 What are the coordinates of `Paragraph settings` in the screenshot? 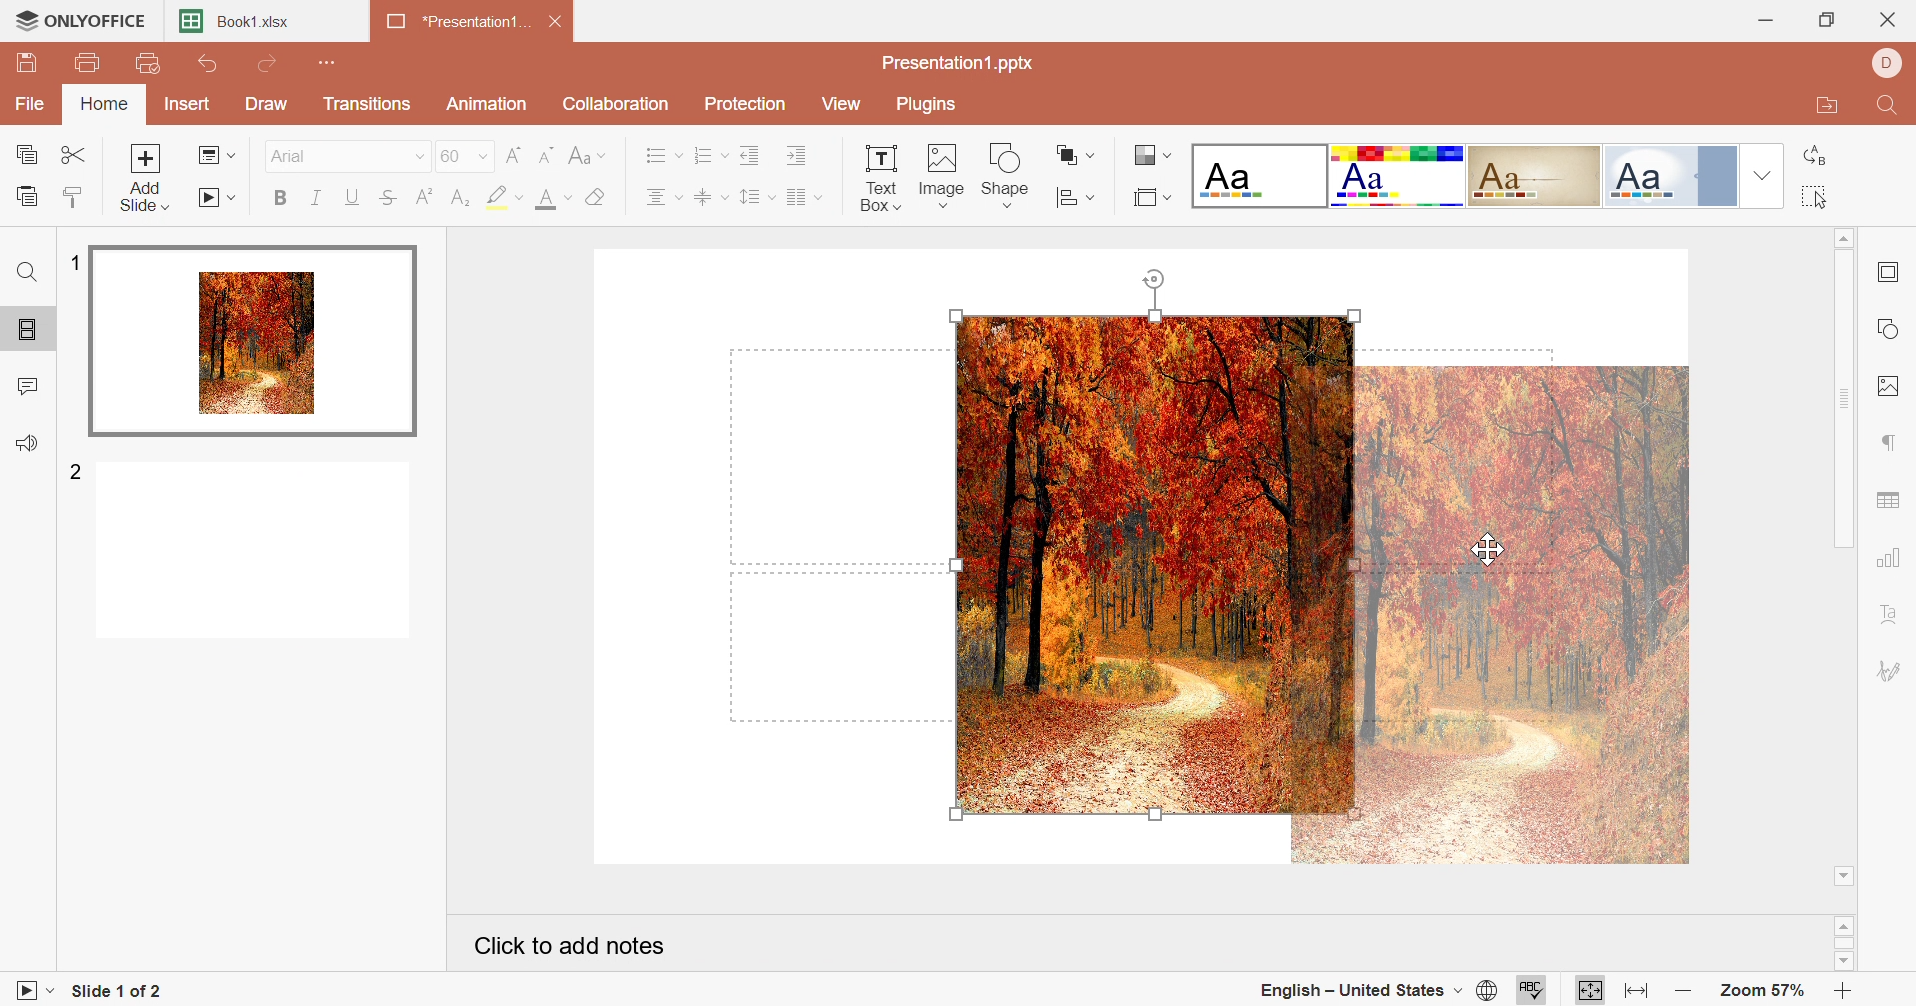 It's located at (1886, 440).